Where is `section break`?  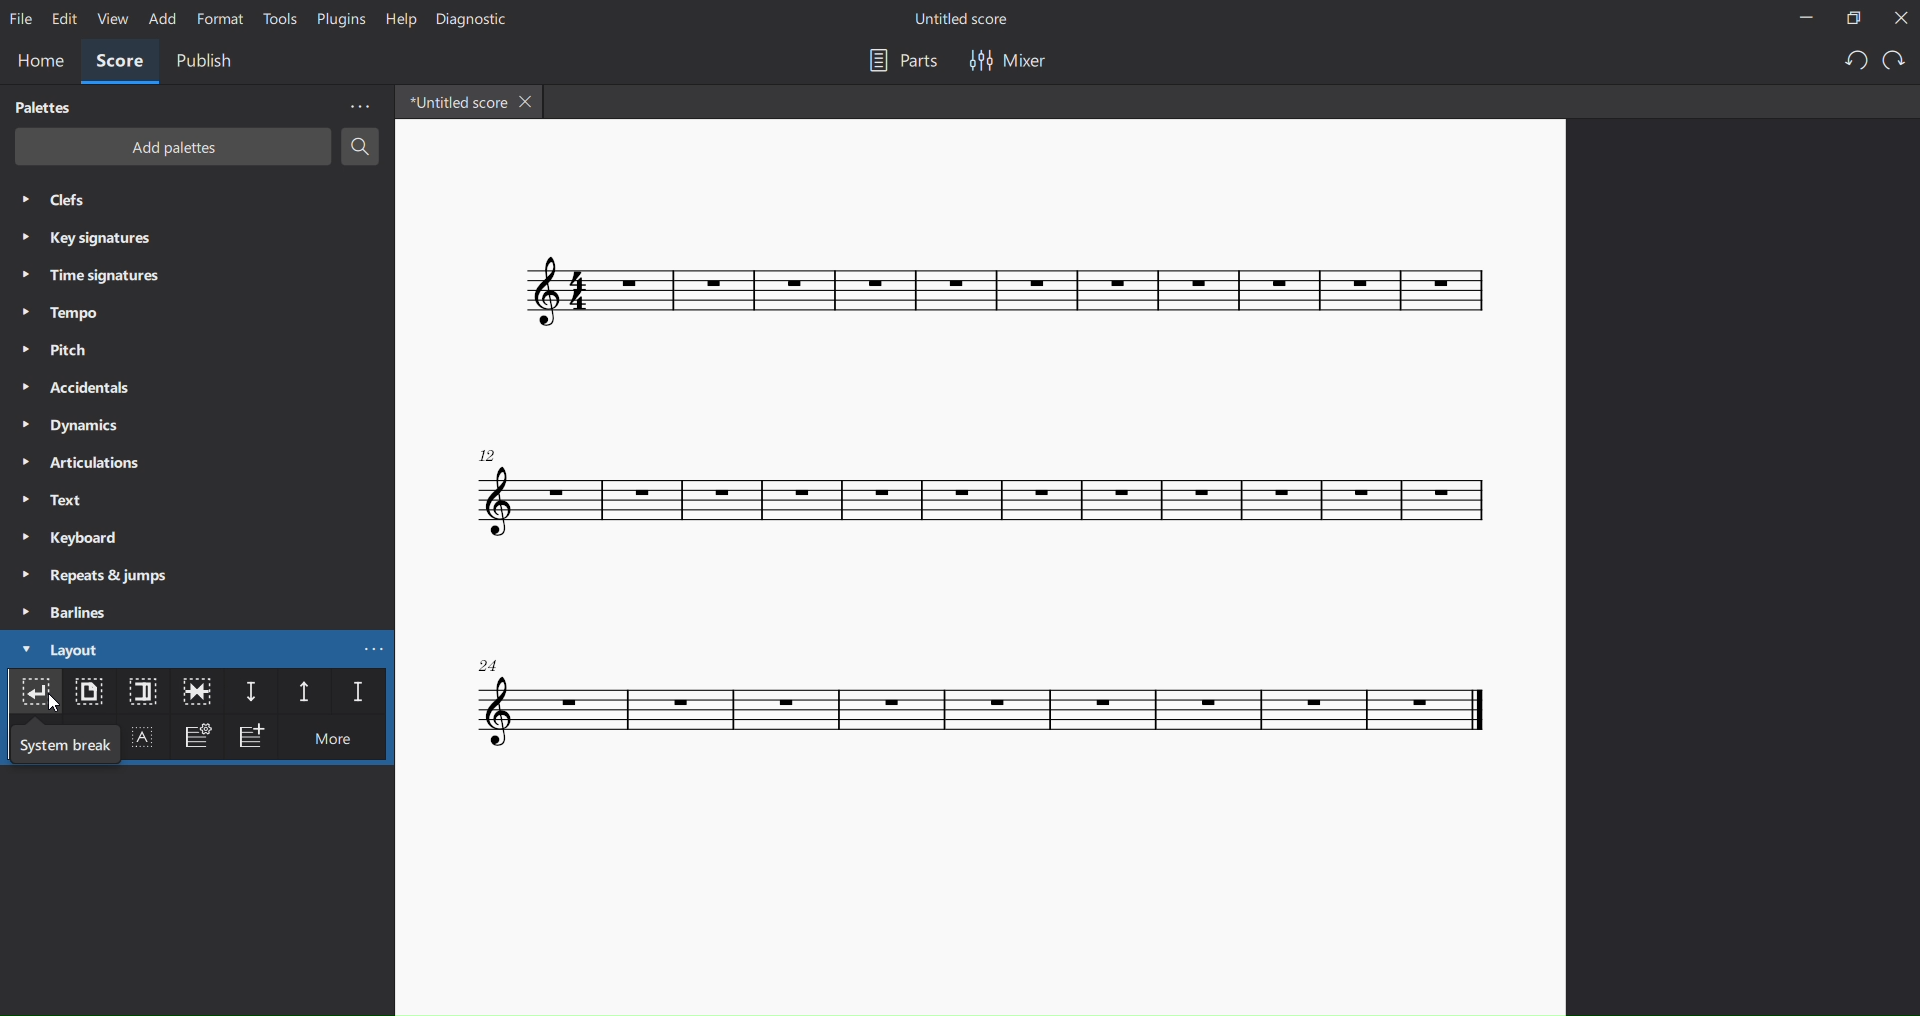
section break is located at coordinates (140, 693).